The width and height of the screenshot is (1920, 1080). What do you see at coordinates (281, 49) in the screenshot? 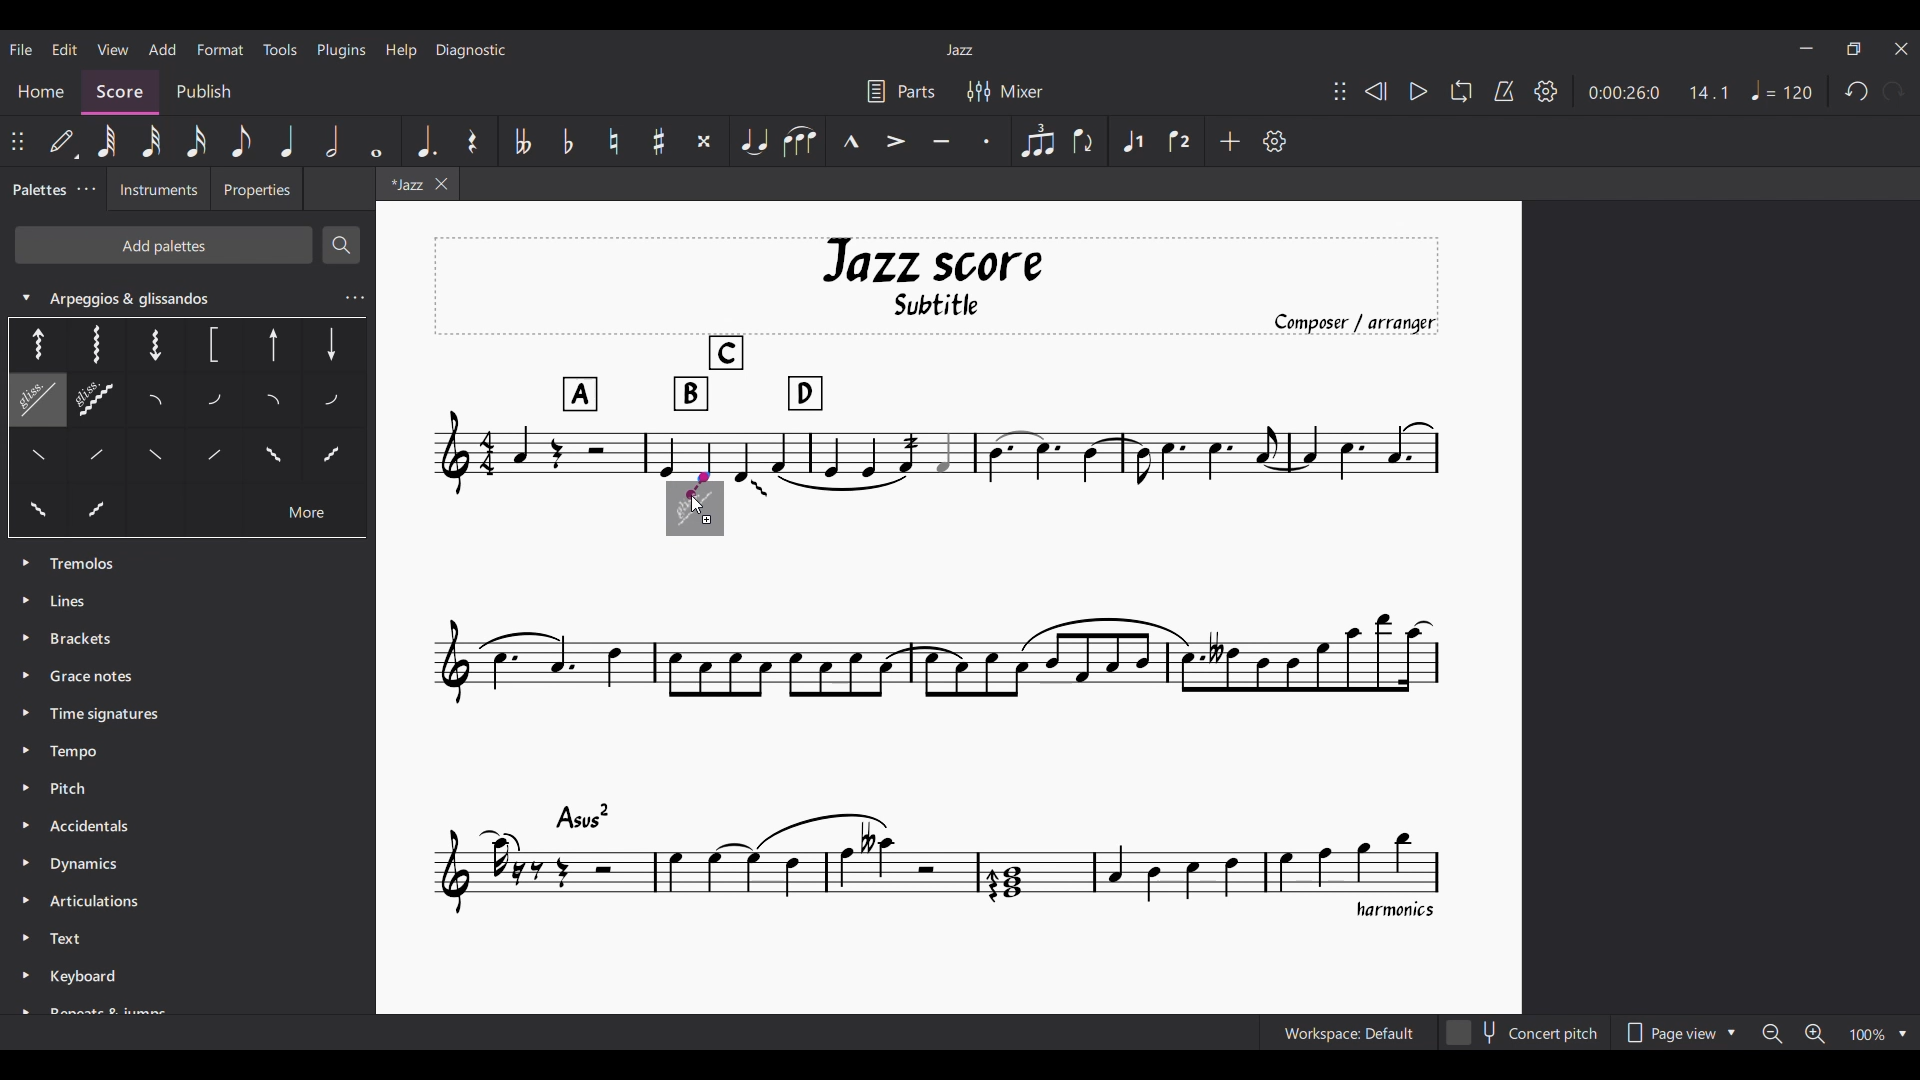
I see `Tools menu` at bounding box center [281, 49].